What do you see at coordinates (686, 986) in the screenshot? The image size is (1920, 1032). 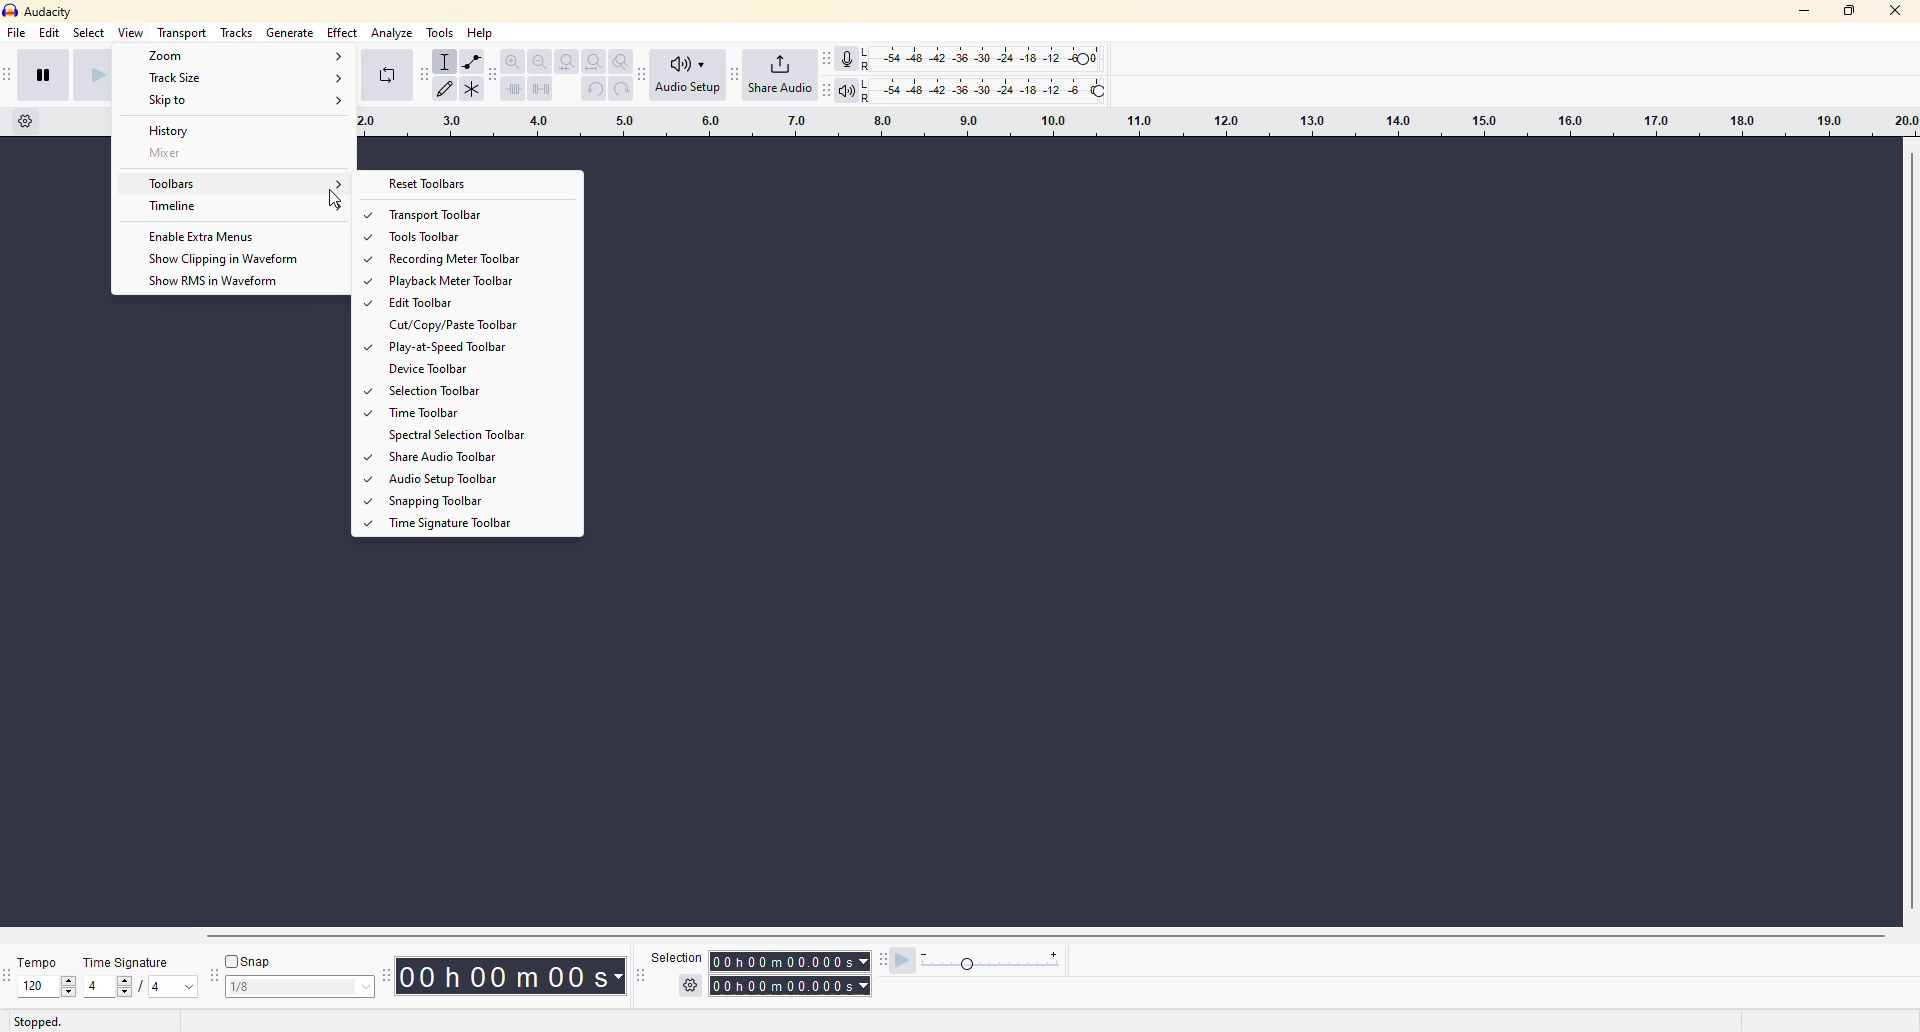 I see `setting` at bounding box center [686, 986].